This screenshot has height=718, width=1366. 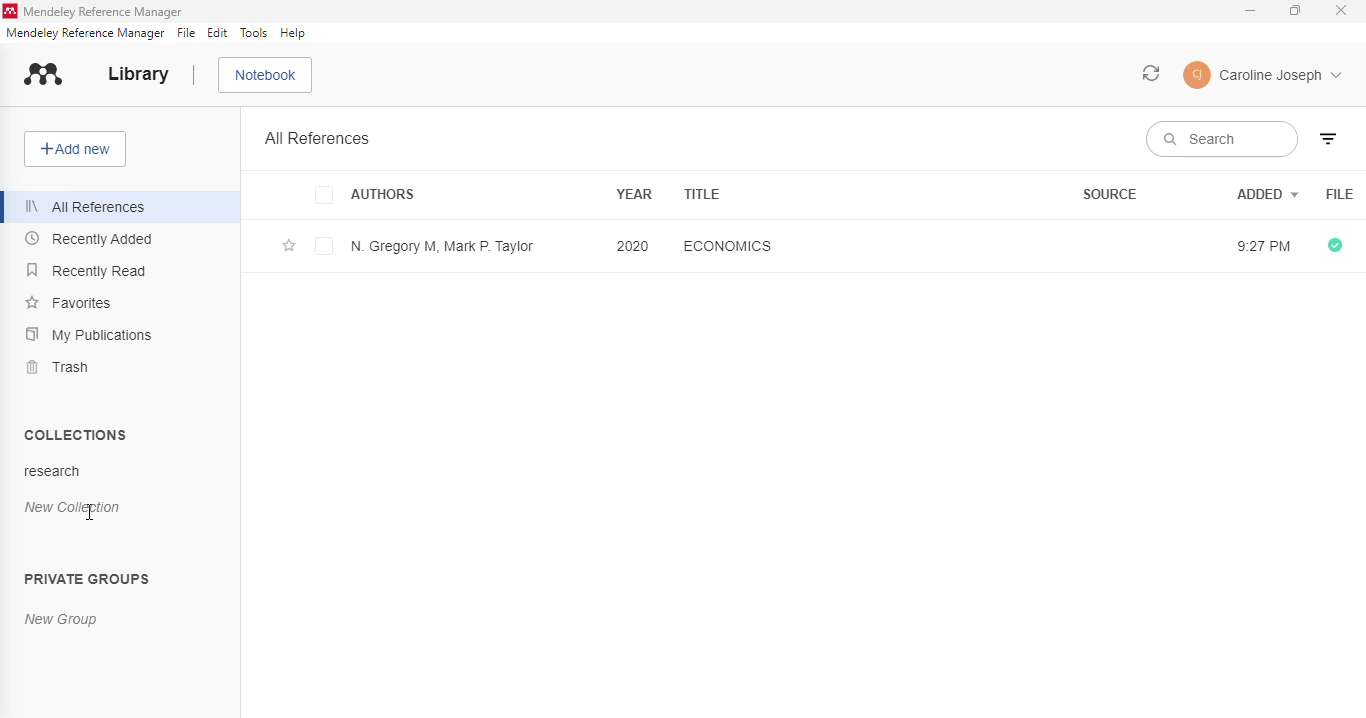 I want to click on help, so click(x=293, y=33).